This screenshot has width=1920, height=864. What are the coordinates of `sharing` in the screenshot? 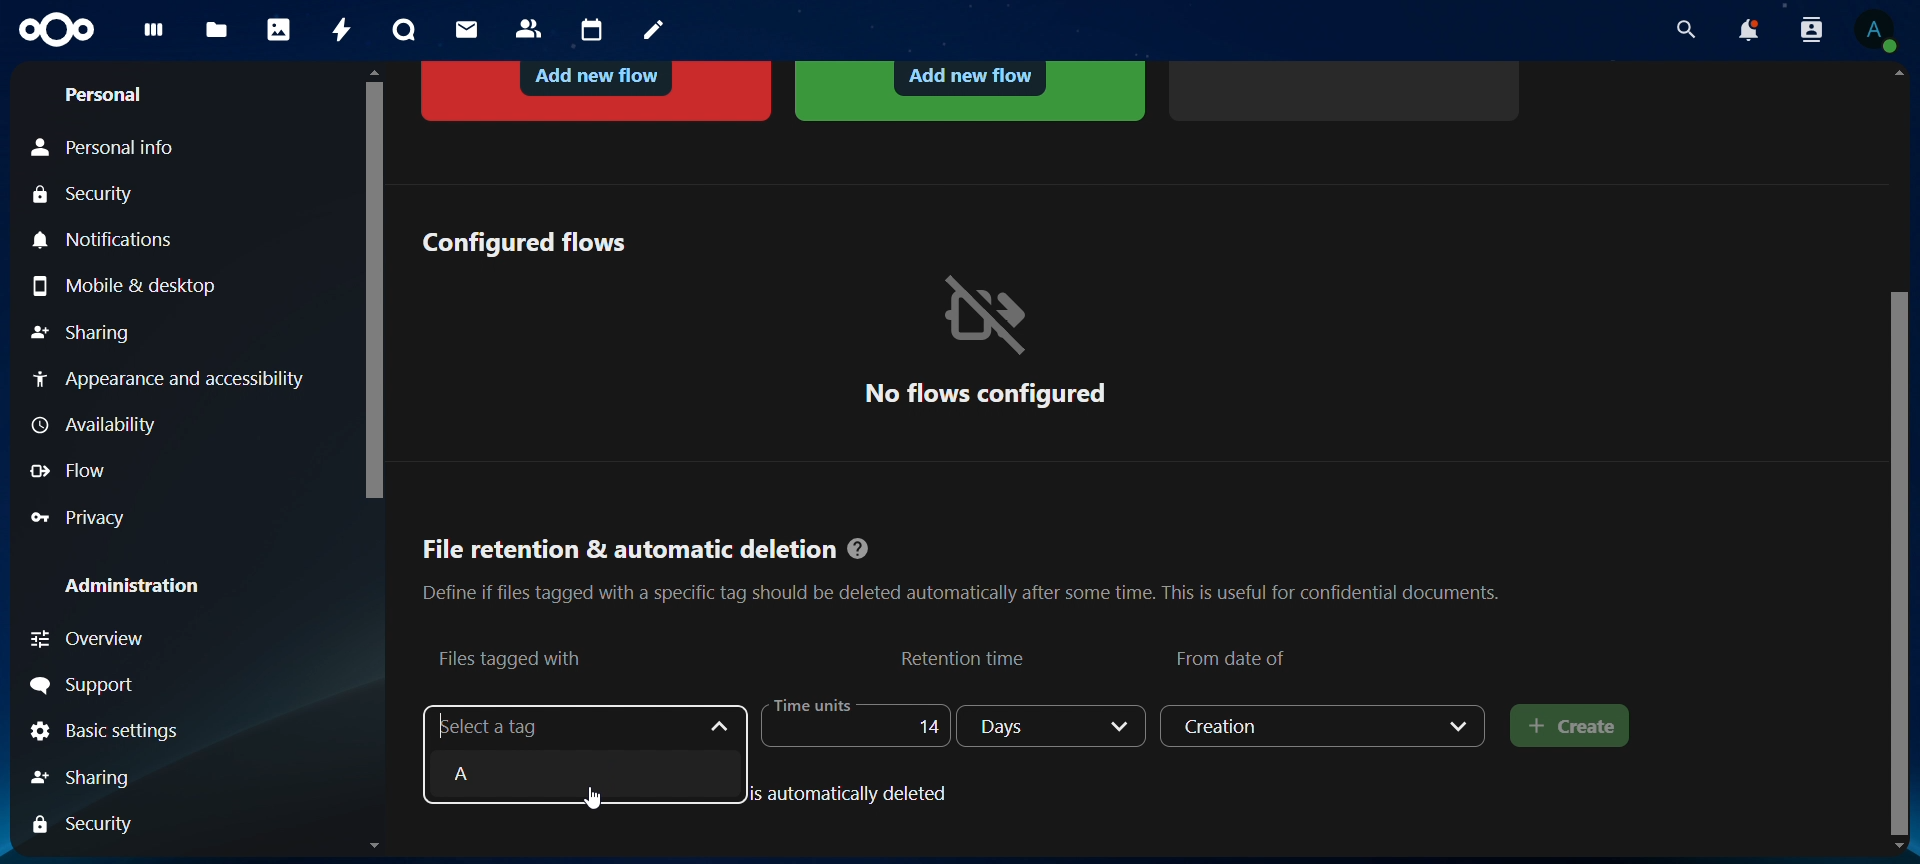 It's located at (81, 335).